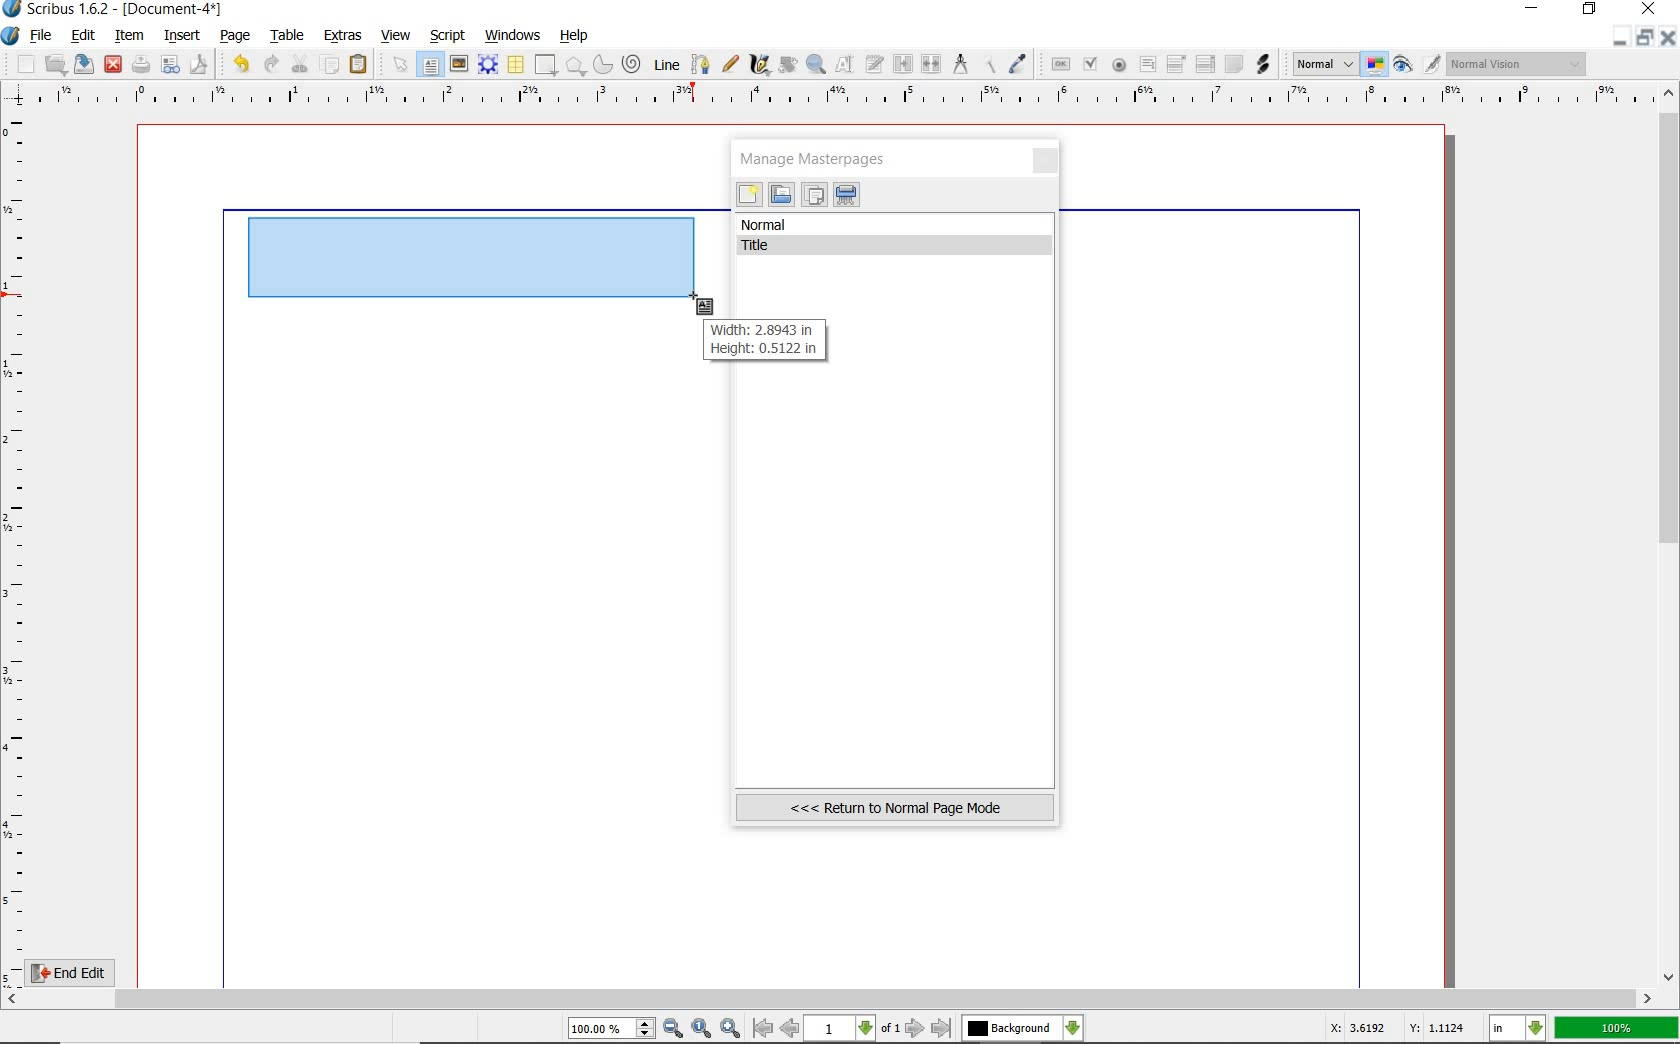 The width and height of the screenshot is (1680, 1044). I want to click on table, so click(515, 65).